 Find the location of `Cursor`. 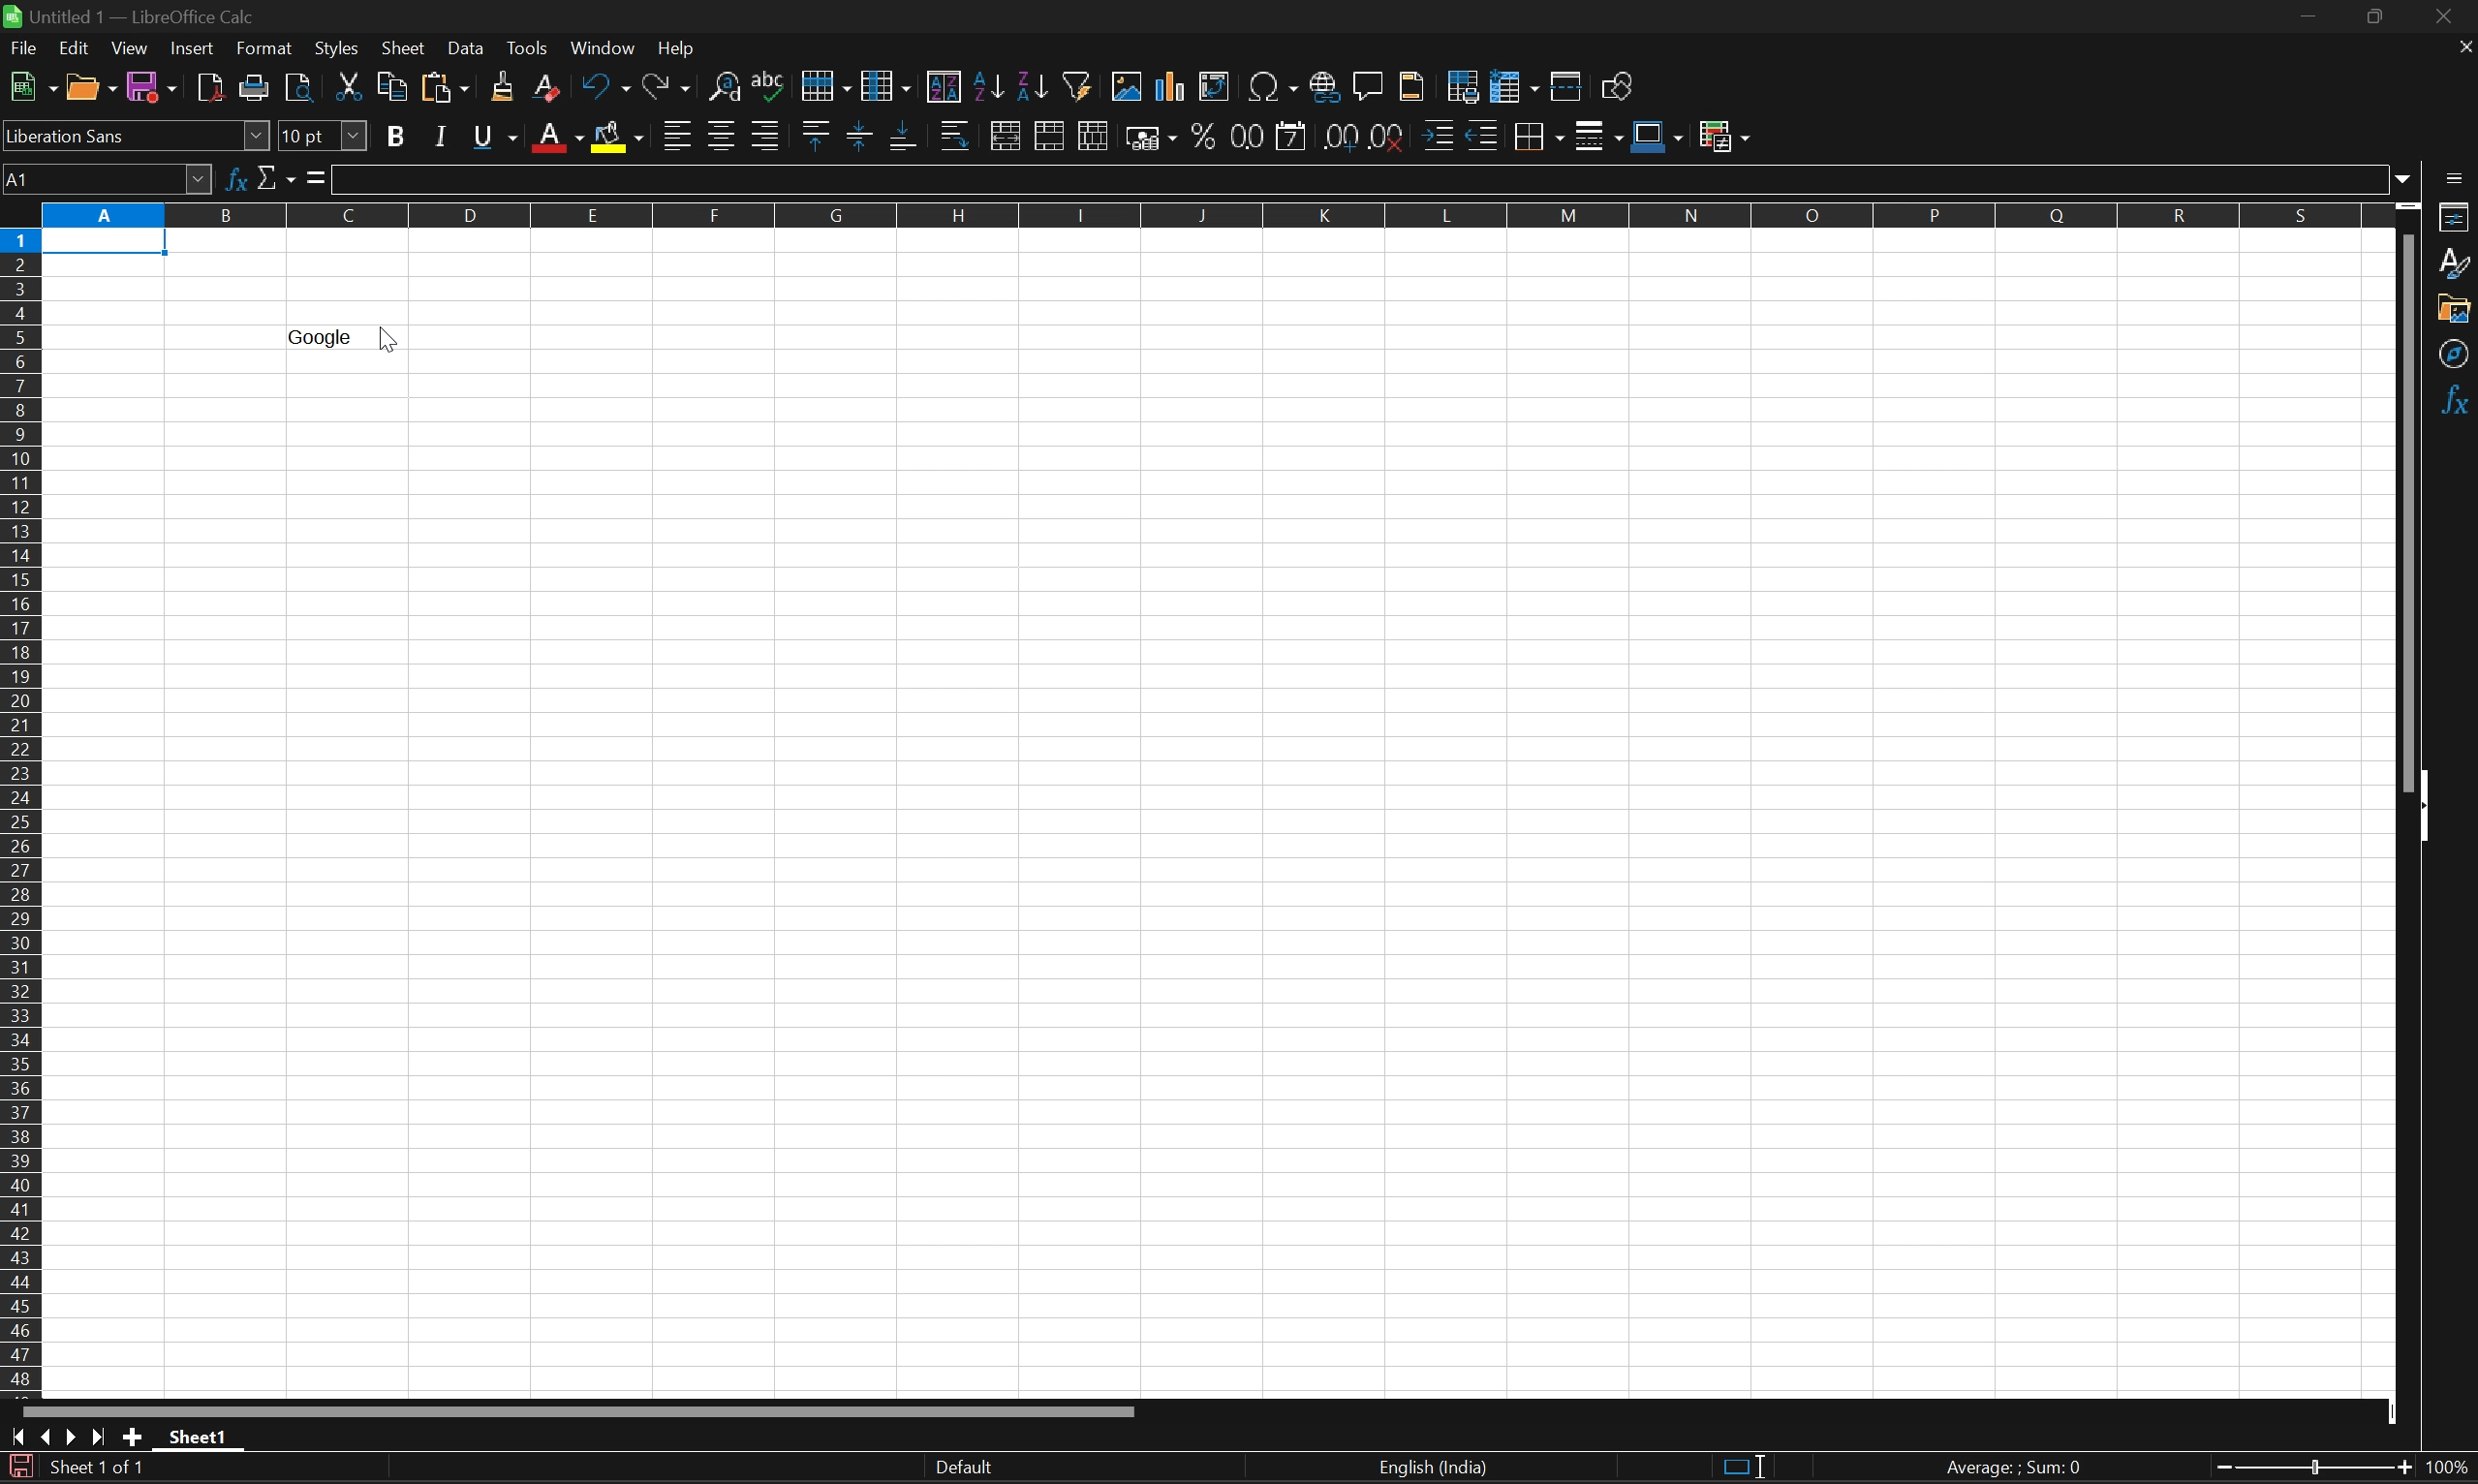

Cursor is located at coordinates (388, 342).